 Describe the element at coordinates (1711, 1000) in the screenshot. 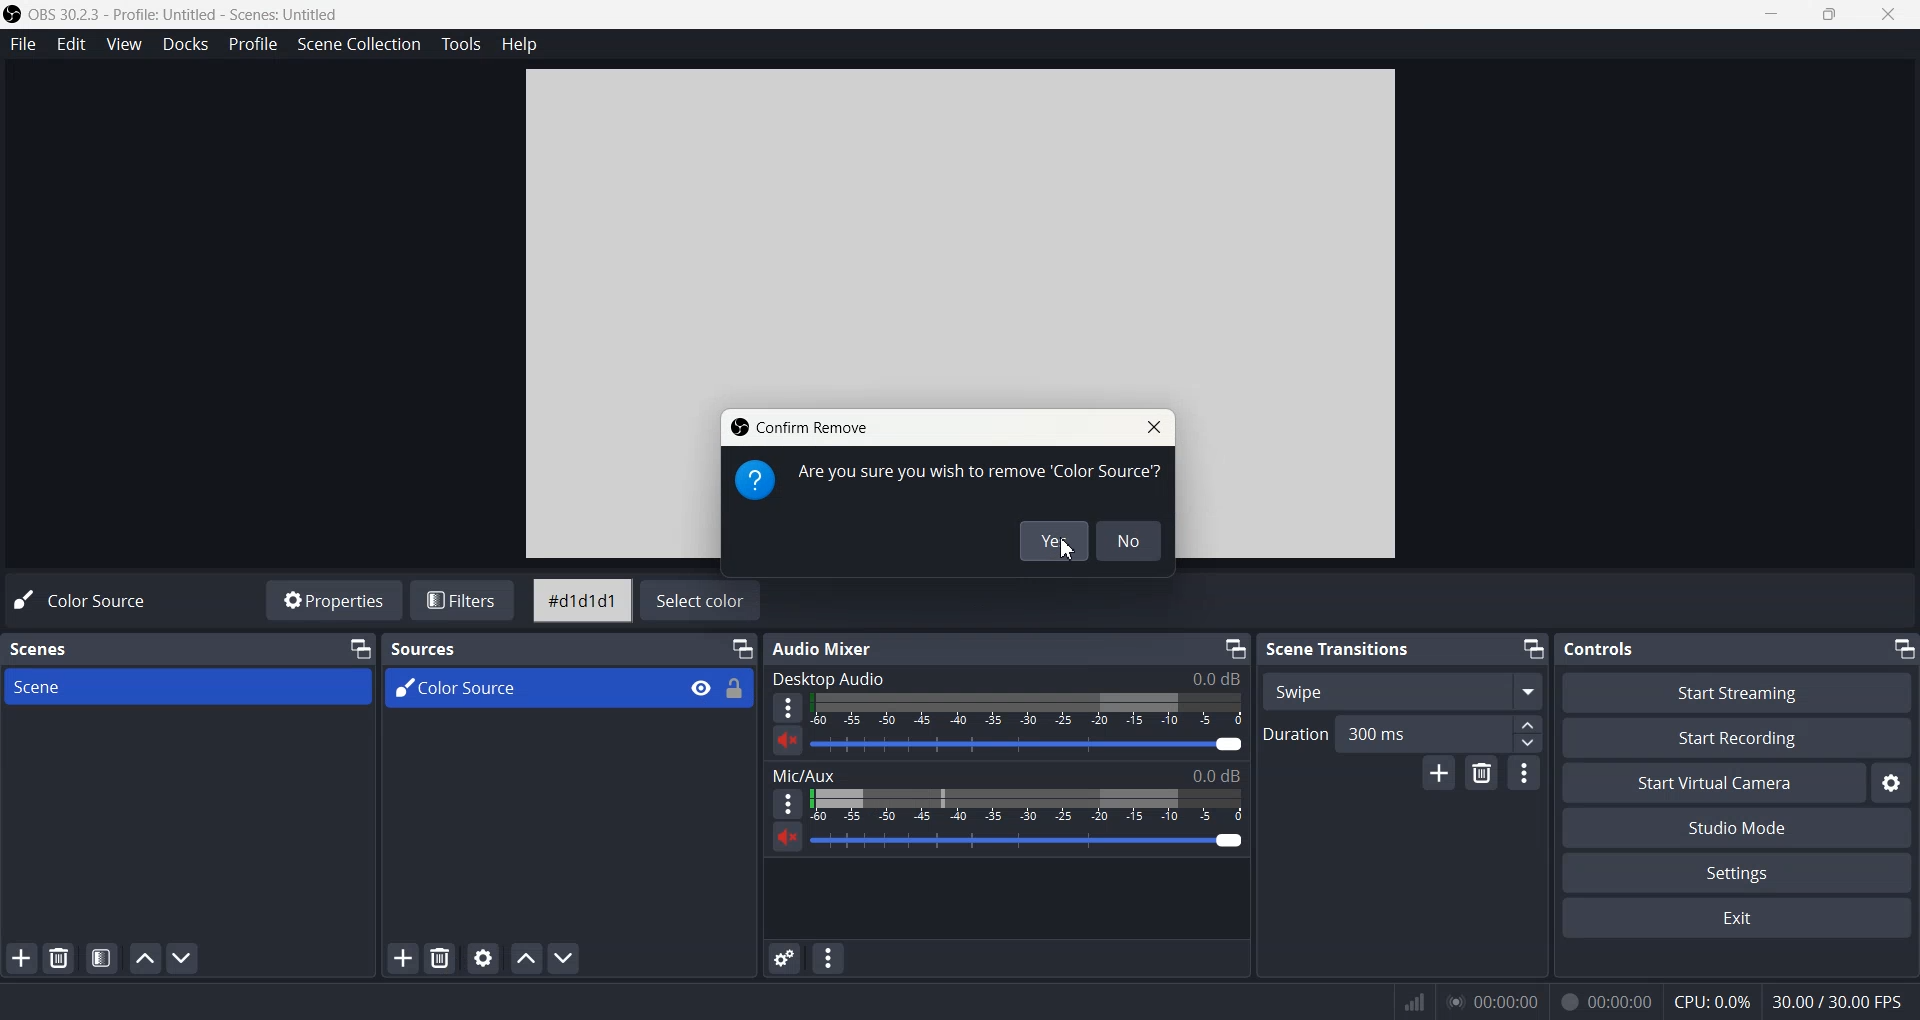

I see `CPU: 0.0%` at that location.